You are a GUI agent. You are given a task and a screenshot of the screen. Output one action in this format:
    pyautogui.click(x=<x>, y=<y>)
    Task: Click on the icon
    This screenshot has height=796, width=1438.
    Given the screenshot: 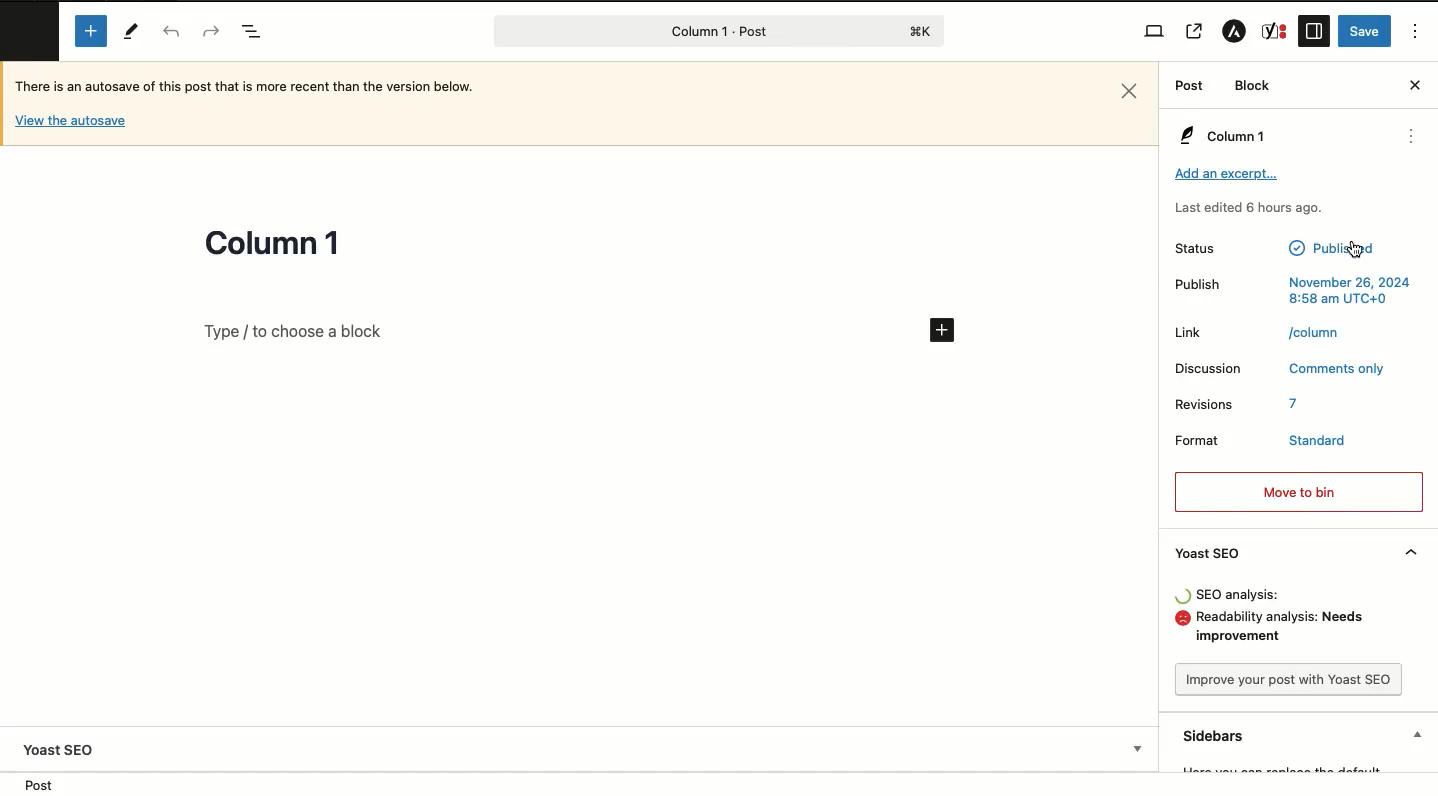 What is the action you would take?
    pyautogui.click(x=1184, y=596)
    